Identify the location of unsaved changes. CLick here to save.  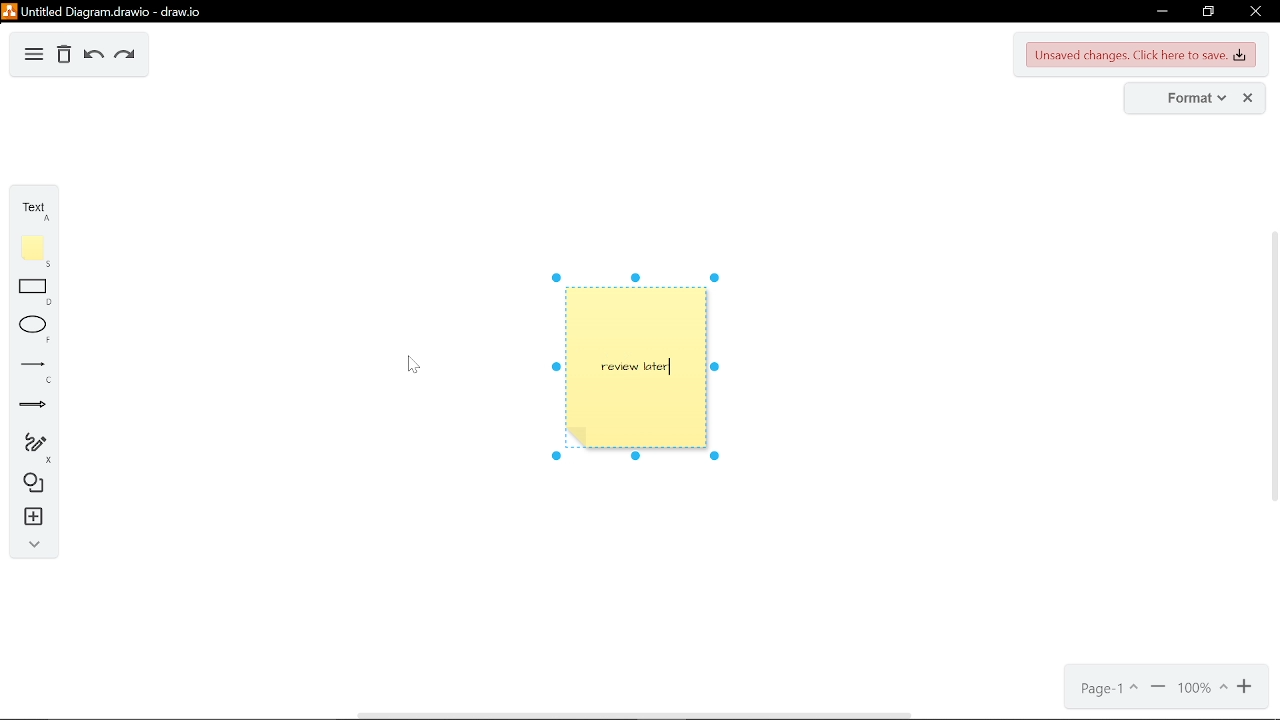
(1142, 55).